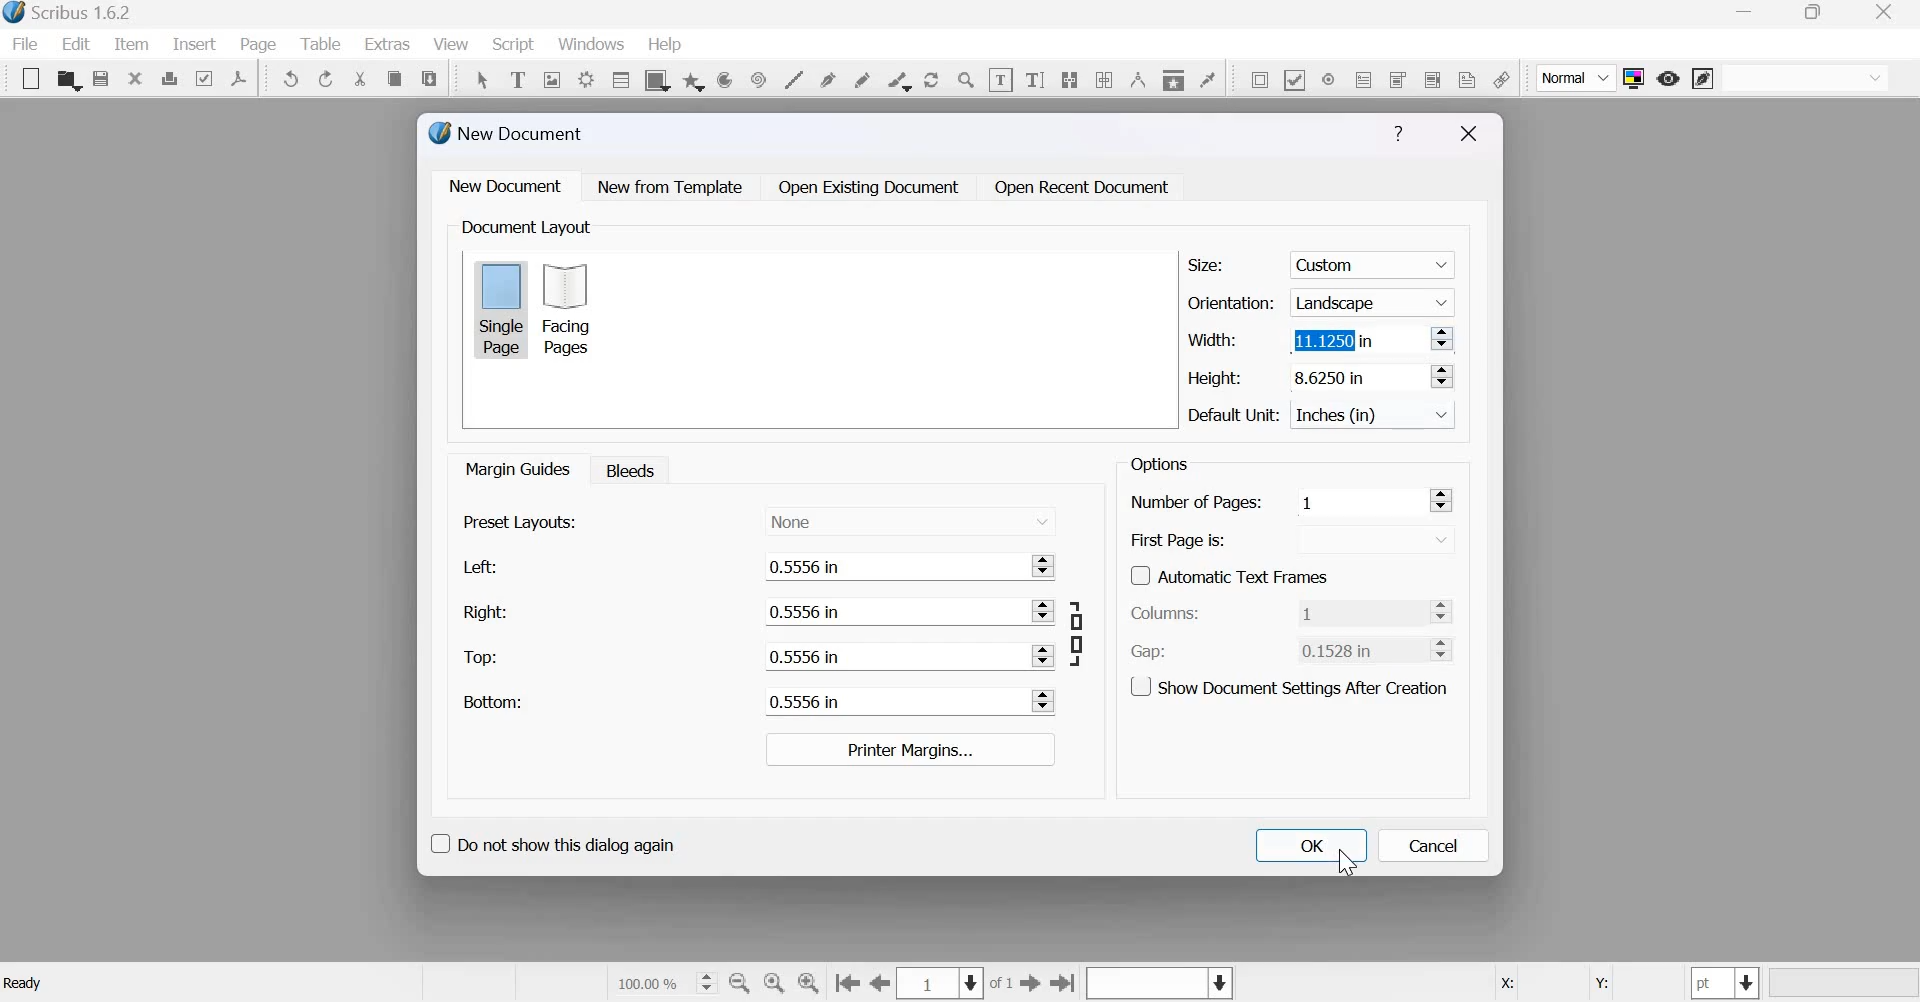 Image resolution: width=1920 pixels, height=1002 pixels. Describe the element at coordinates (1256, 79) in the screenshot. I see `PDF push button` at that location.